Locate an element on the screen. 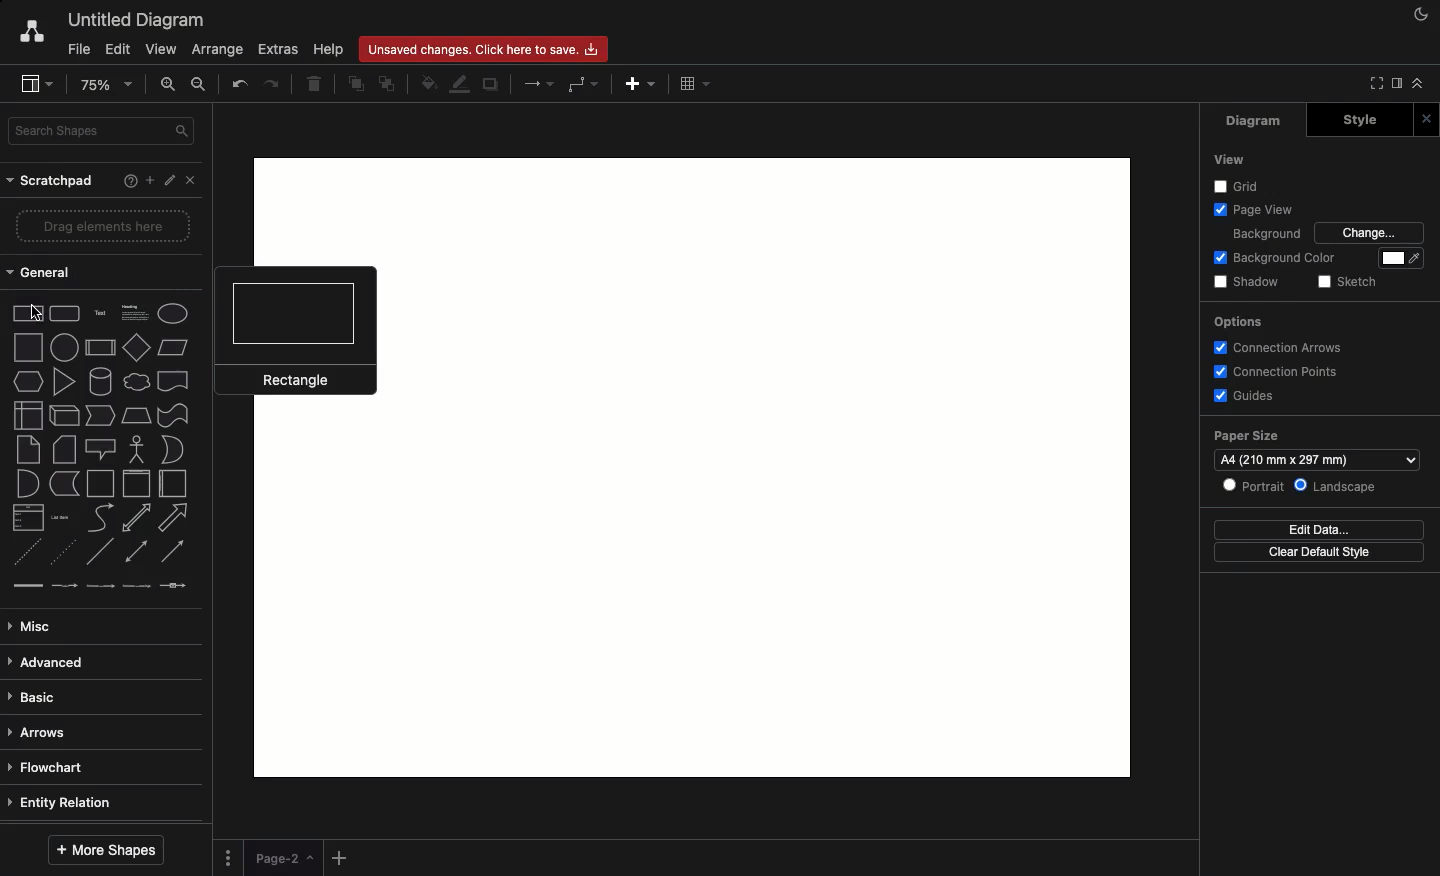 This screenshot has height=876, width=1440. Close is located at coordinates (189, 183).